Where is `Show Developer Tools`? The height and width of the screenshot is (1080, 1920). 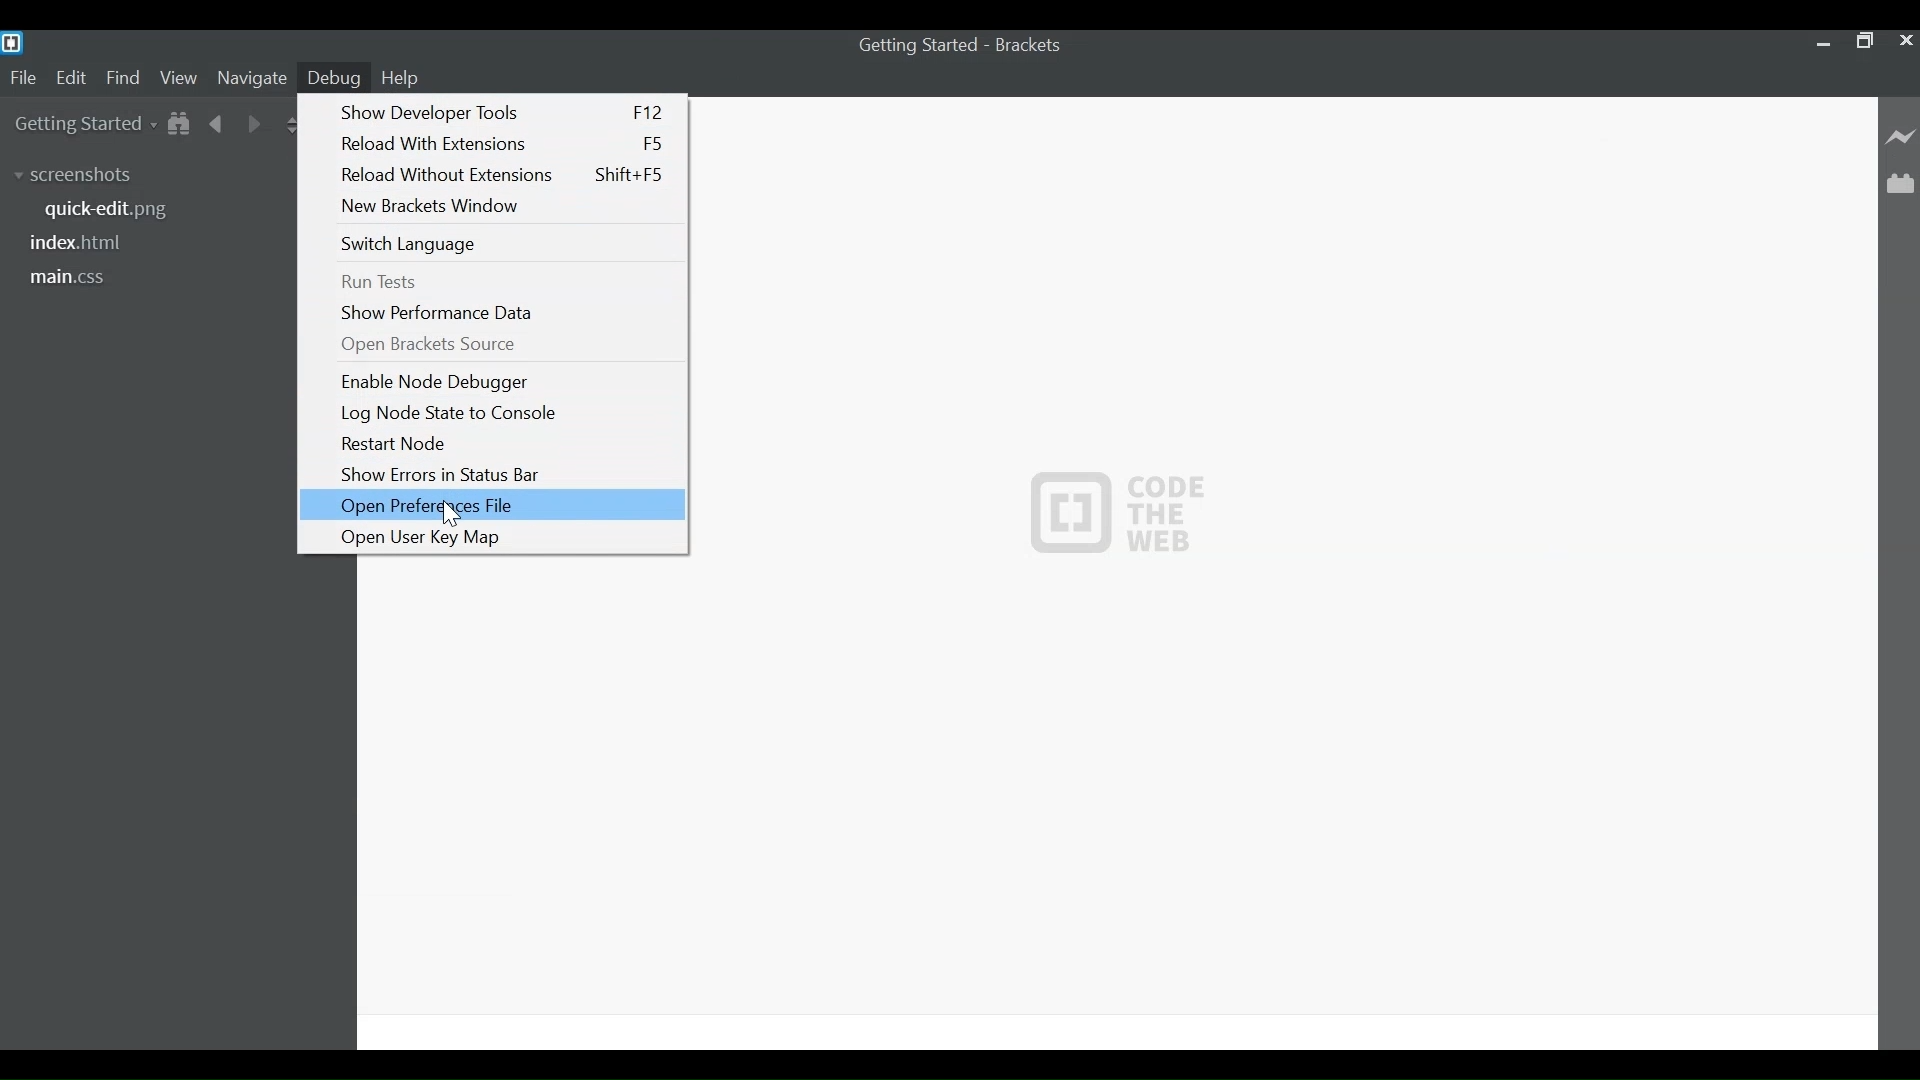 Show Developer Tools is located at coordinates (501, 111).